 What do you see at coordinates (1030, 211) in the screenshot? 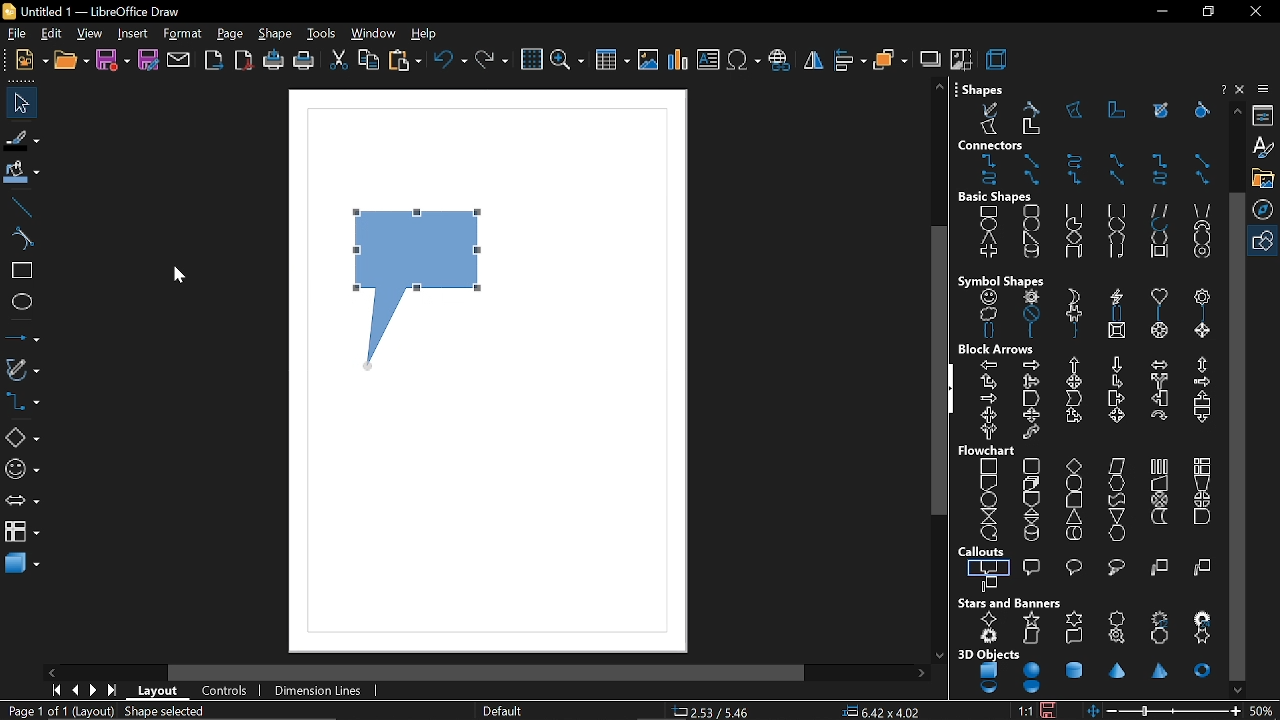
I see `rounded rectangle` at bounding box center [1030, 211].